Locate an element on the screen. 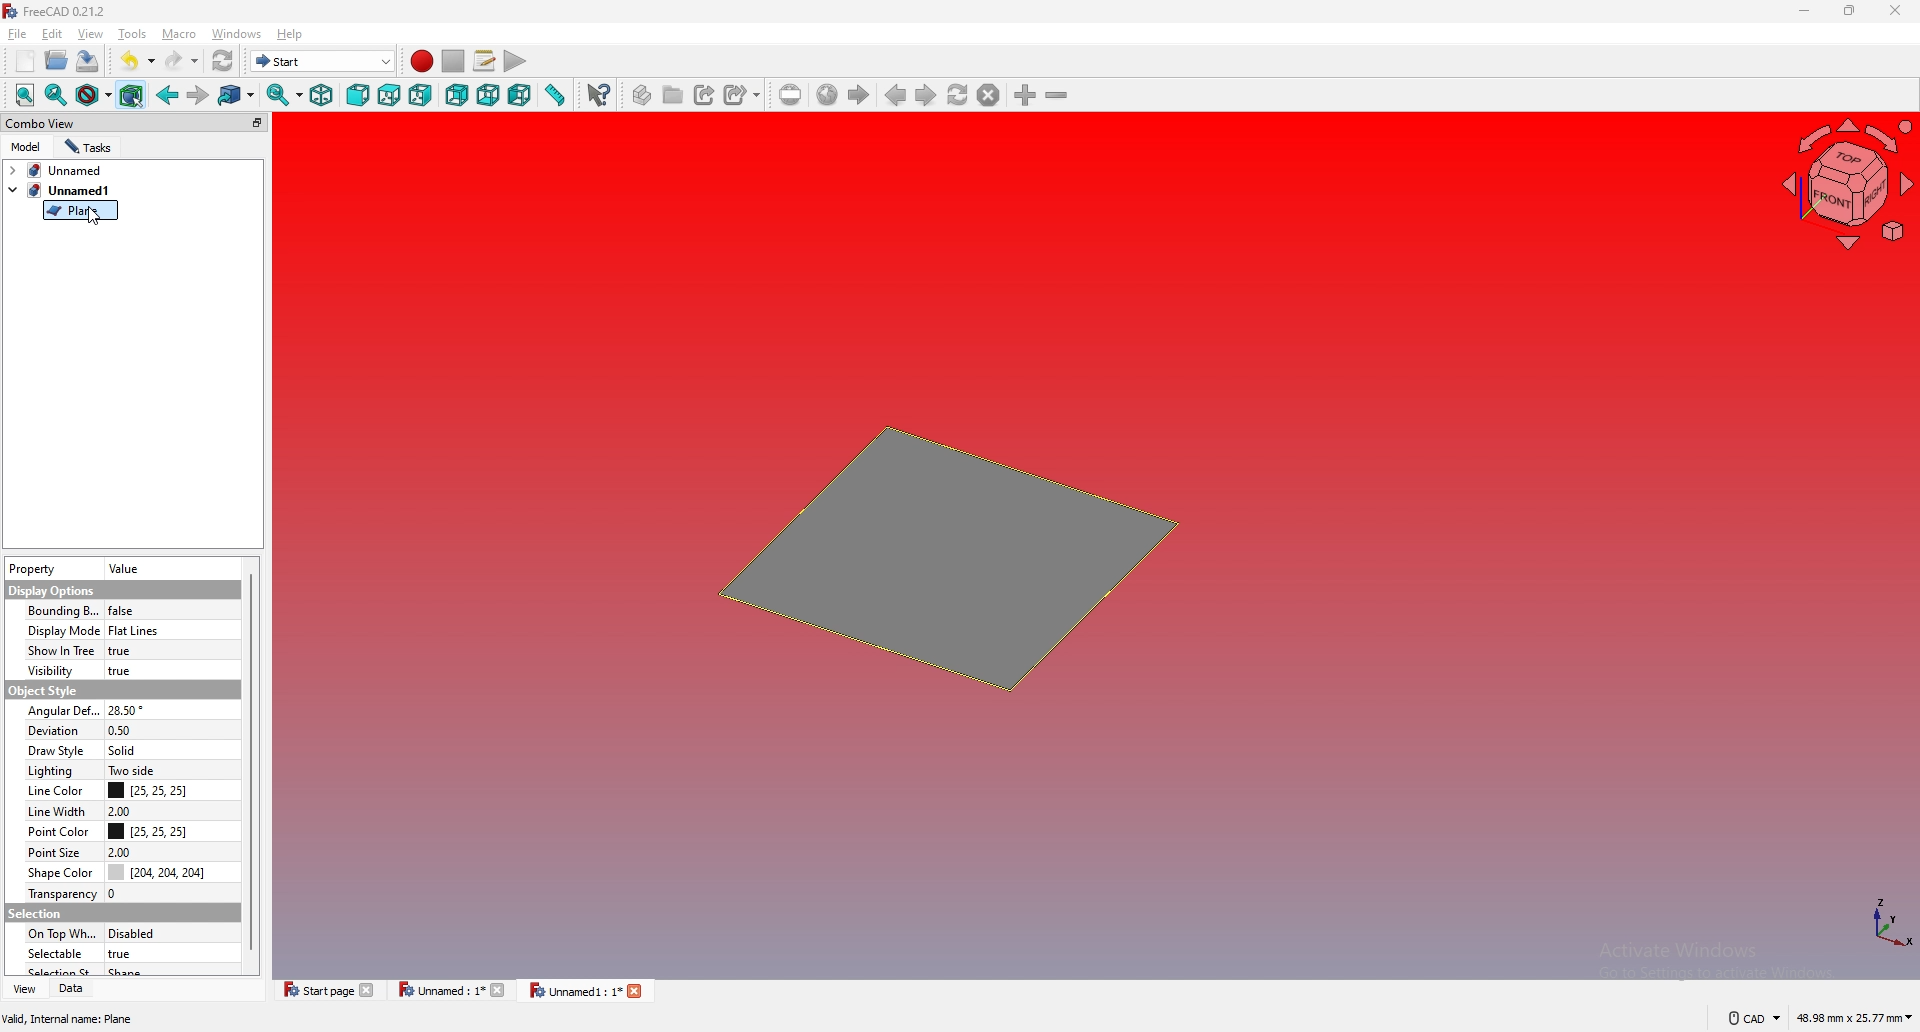  create sub link is located at coordinates (743, 95).